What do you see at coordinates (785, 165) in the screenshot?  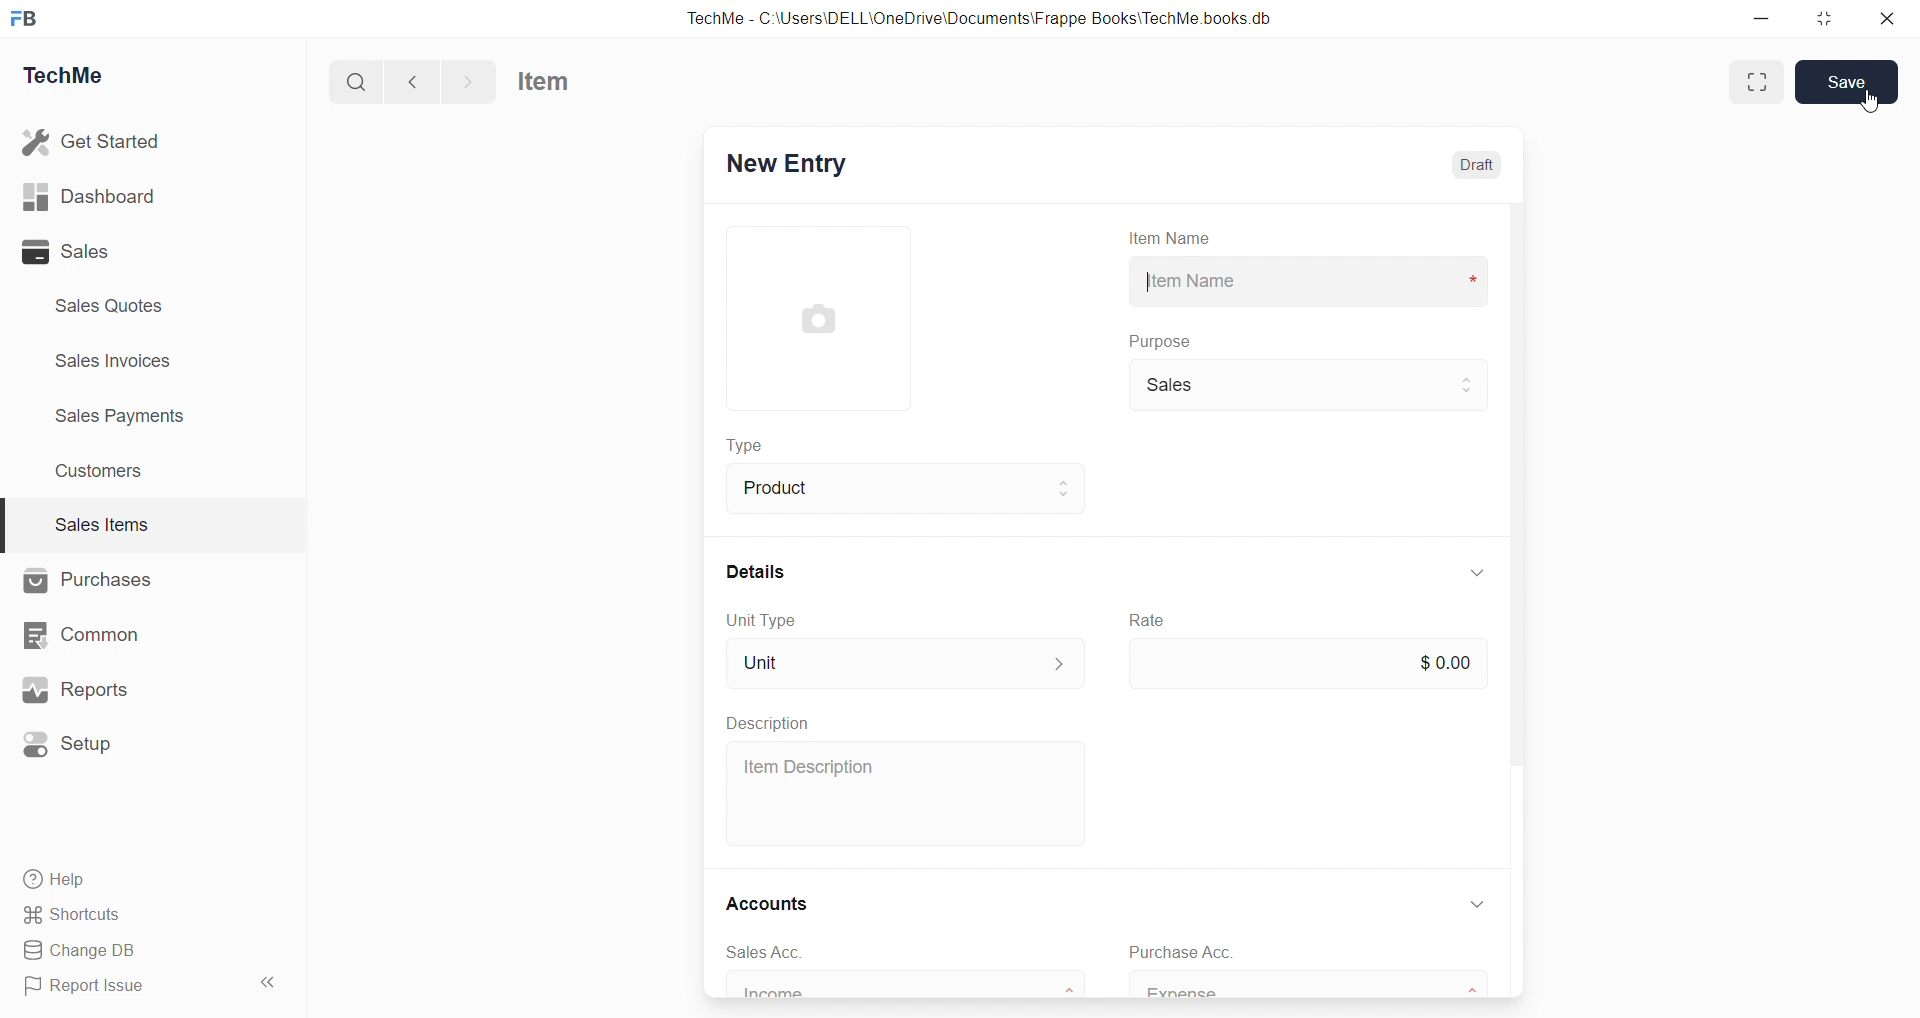 I see `New Entry` at bounding box center [785, 165].